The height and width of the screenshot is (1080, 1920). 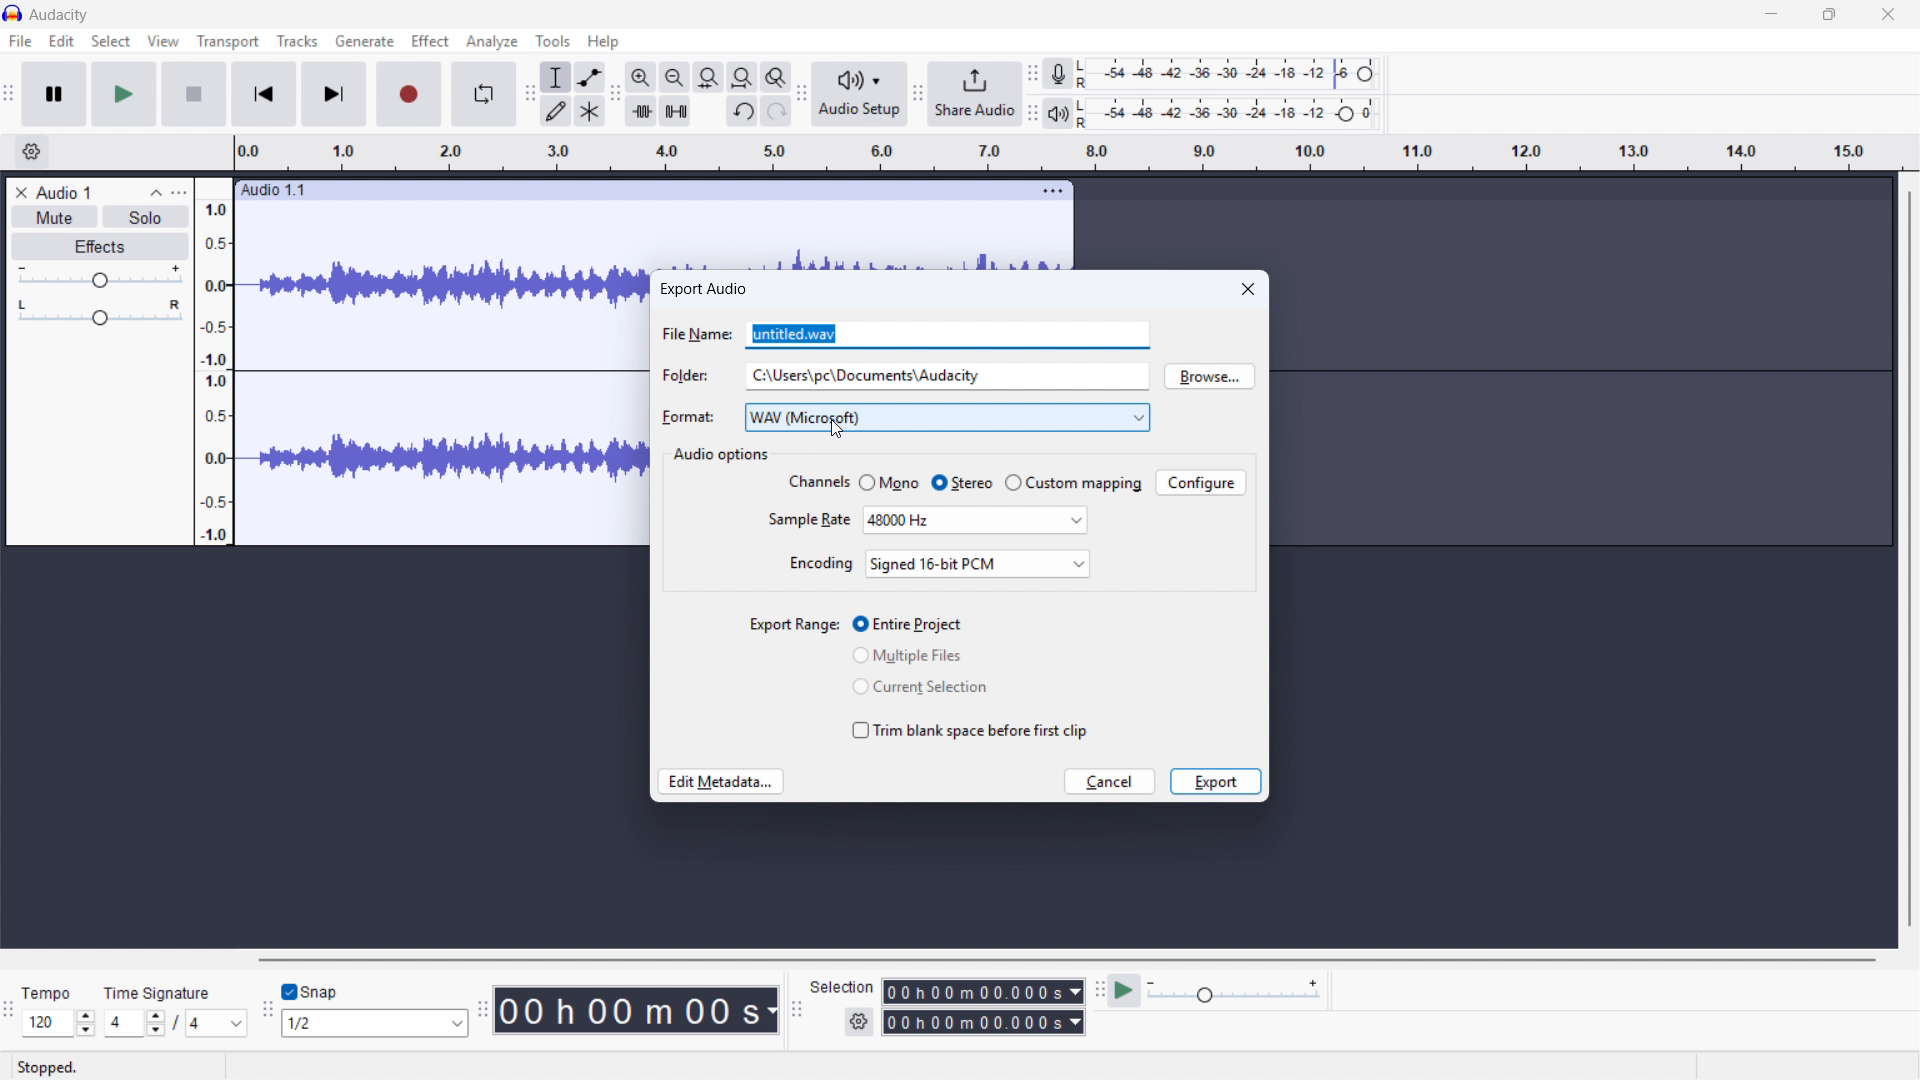 What do you see at coordinates (890, 483) in the screenshot?
I see `Mono ` at bounding box center [890, 483].